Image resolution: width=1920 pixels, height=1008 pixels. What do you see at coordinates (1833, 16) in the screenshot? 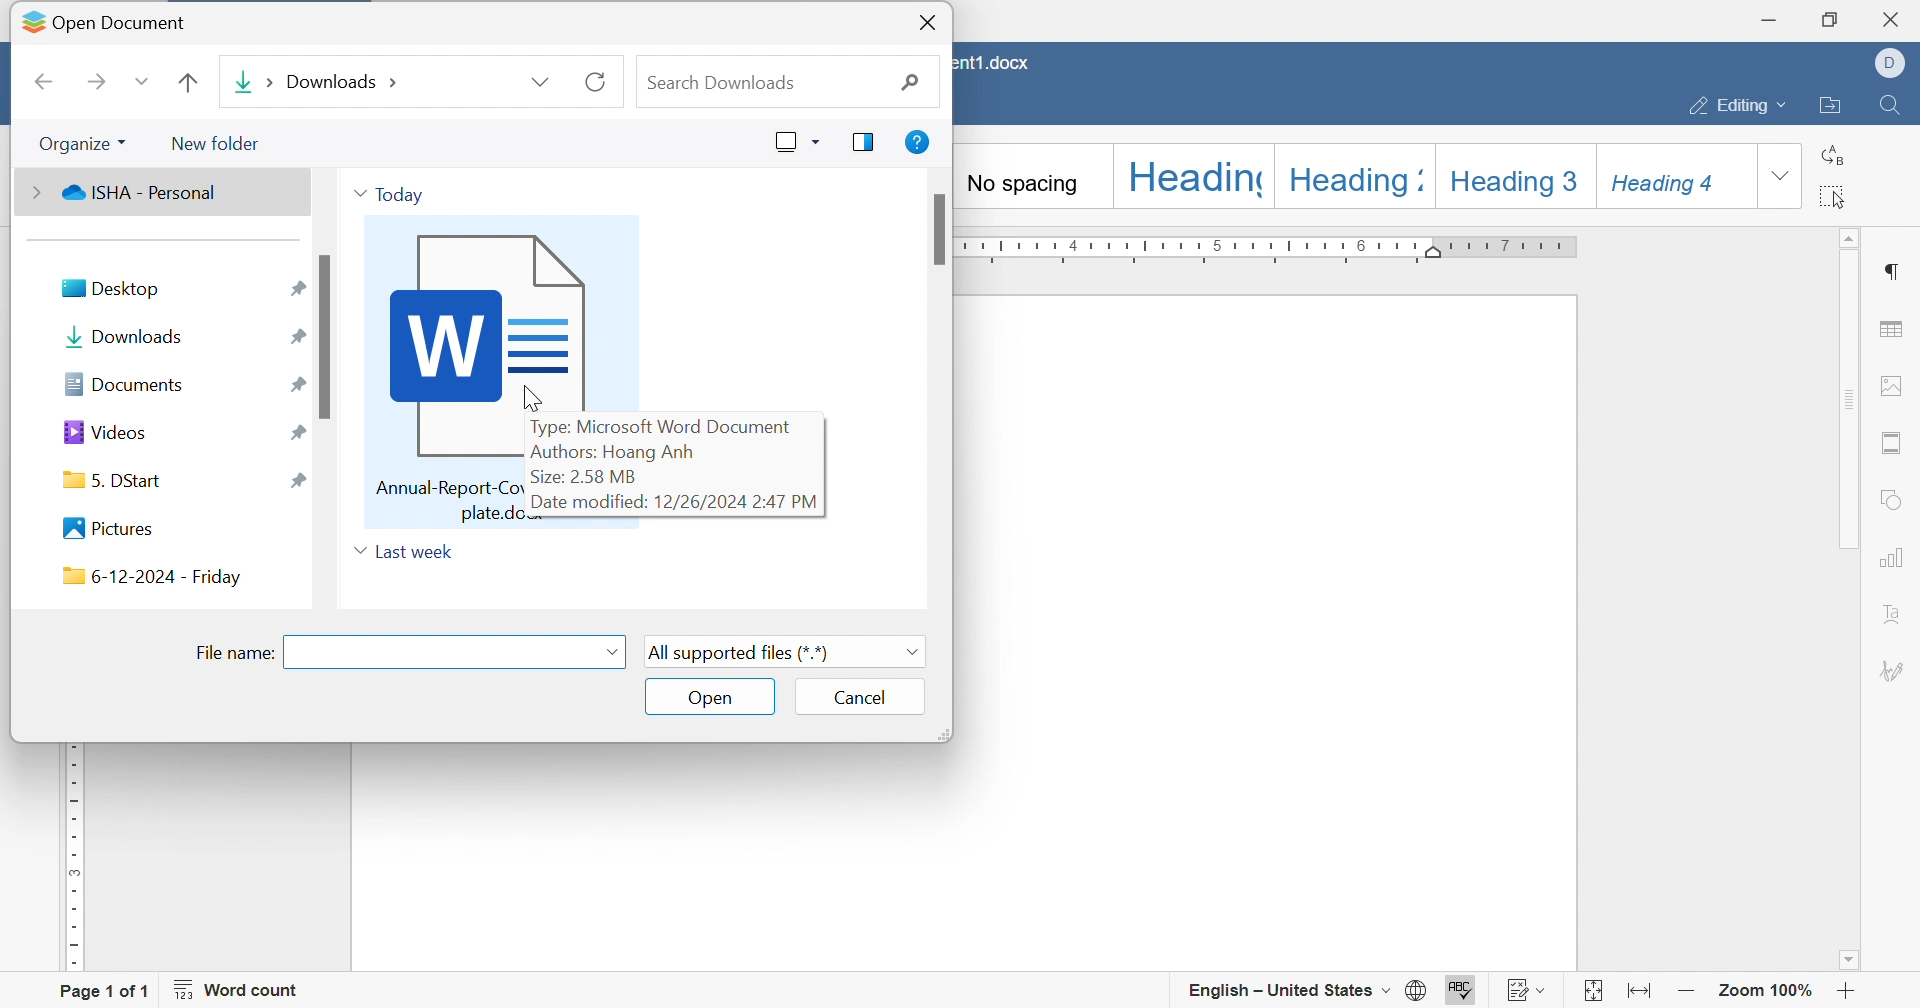
I see `restore down` at bounding box center [1833, 16].